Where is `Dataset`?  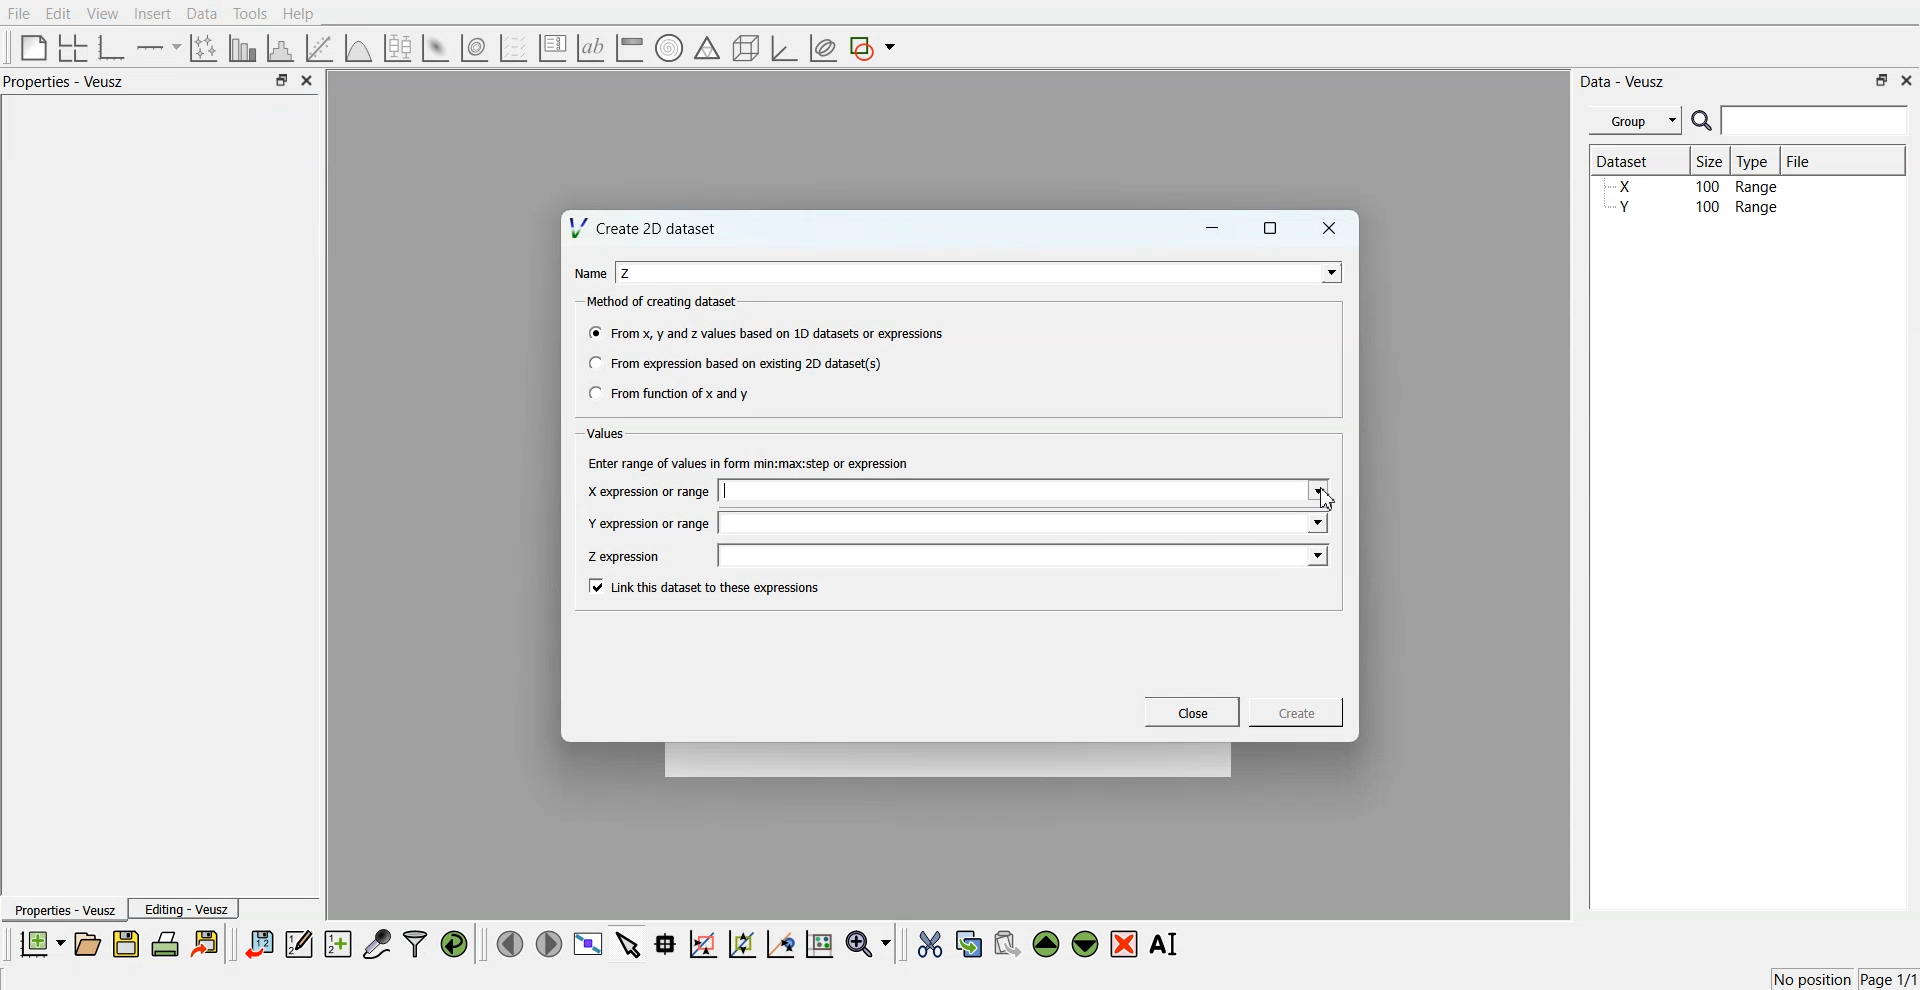
Dataset is located at coordinates (1632, 160).